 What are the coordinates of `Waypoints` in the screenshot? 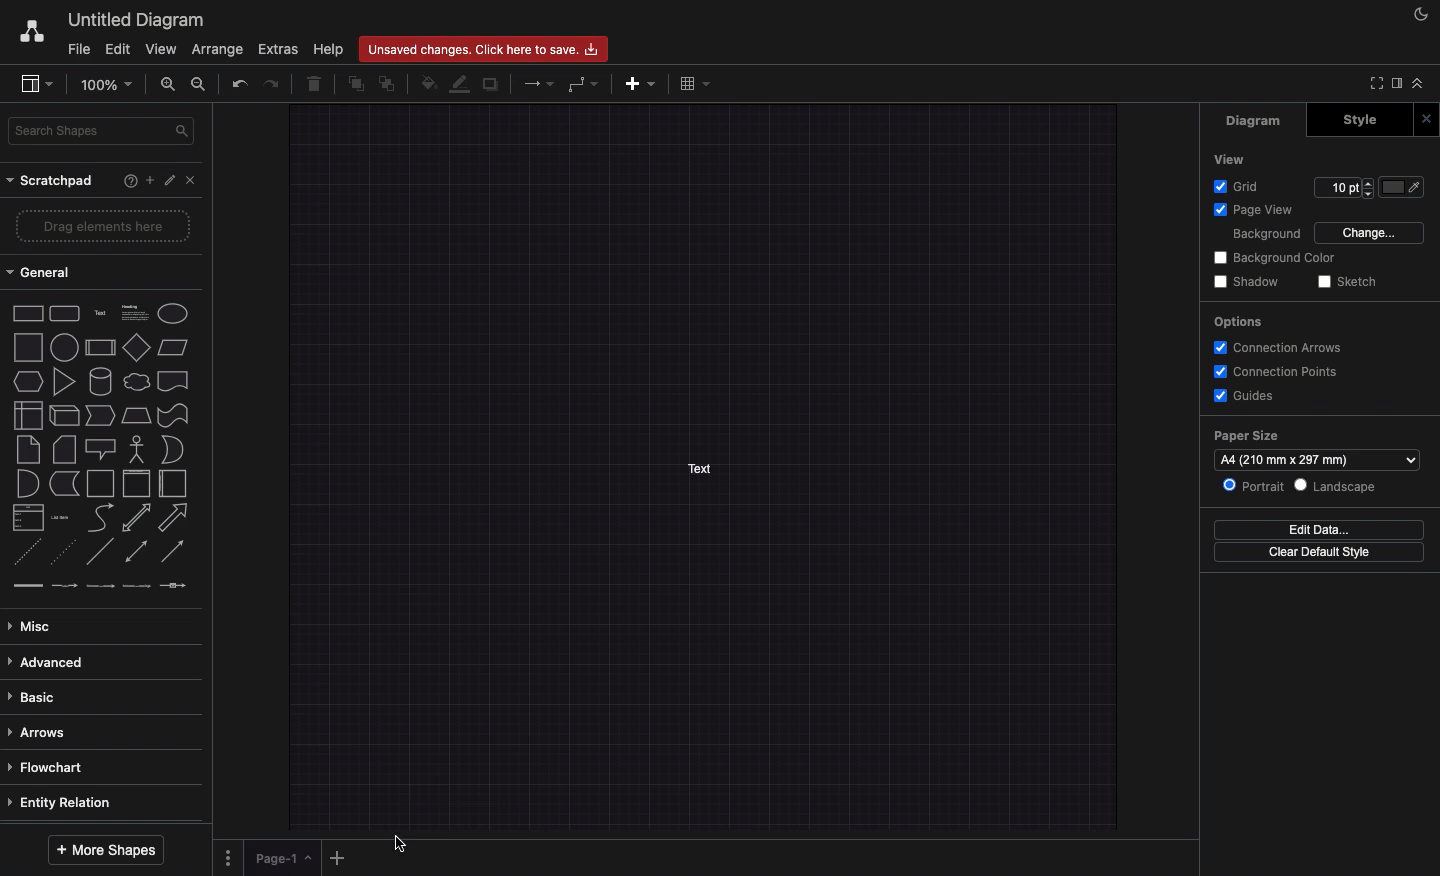 It's located at (583, 85).